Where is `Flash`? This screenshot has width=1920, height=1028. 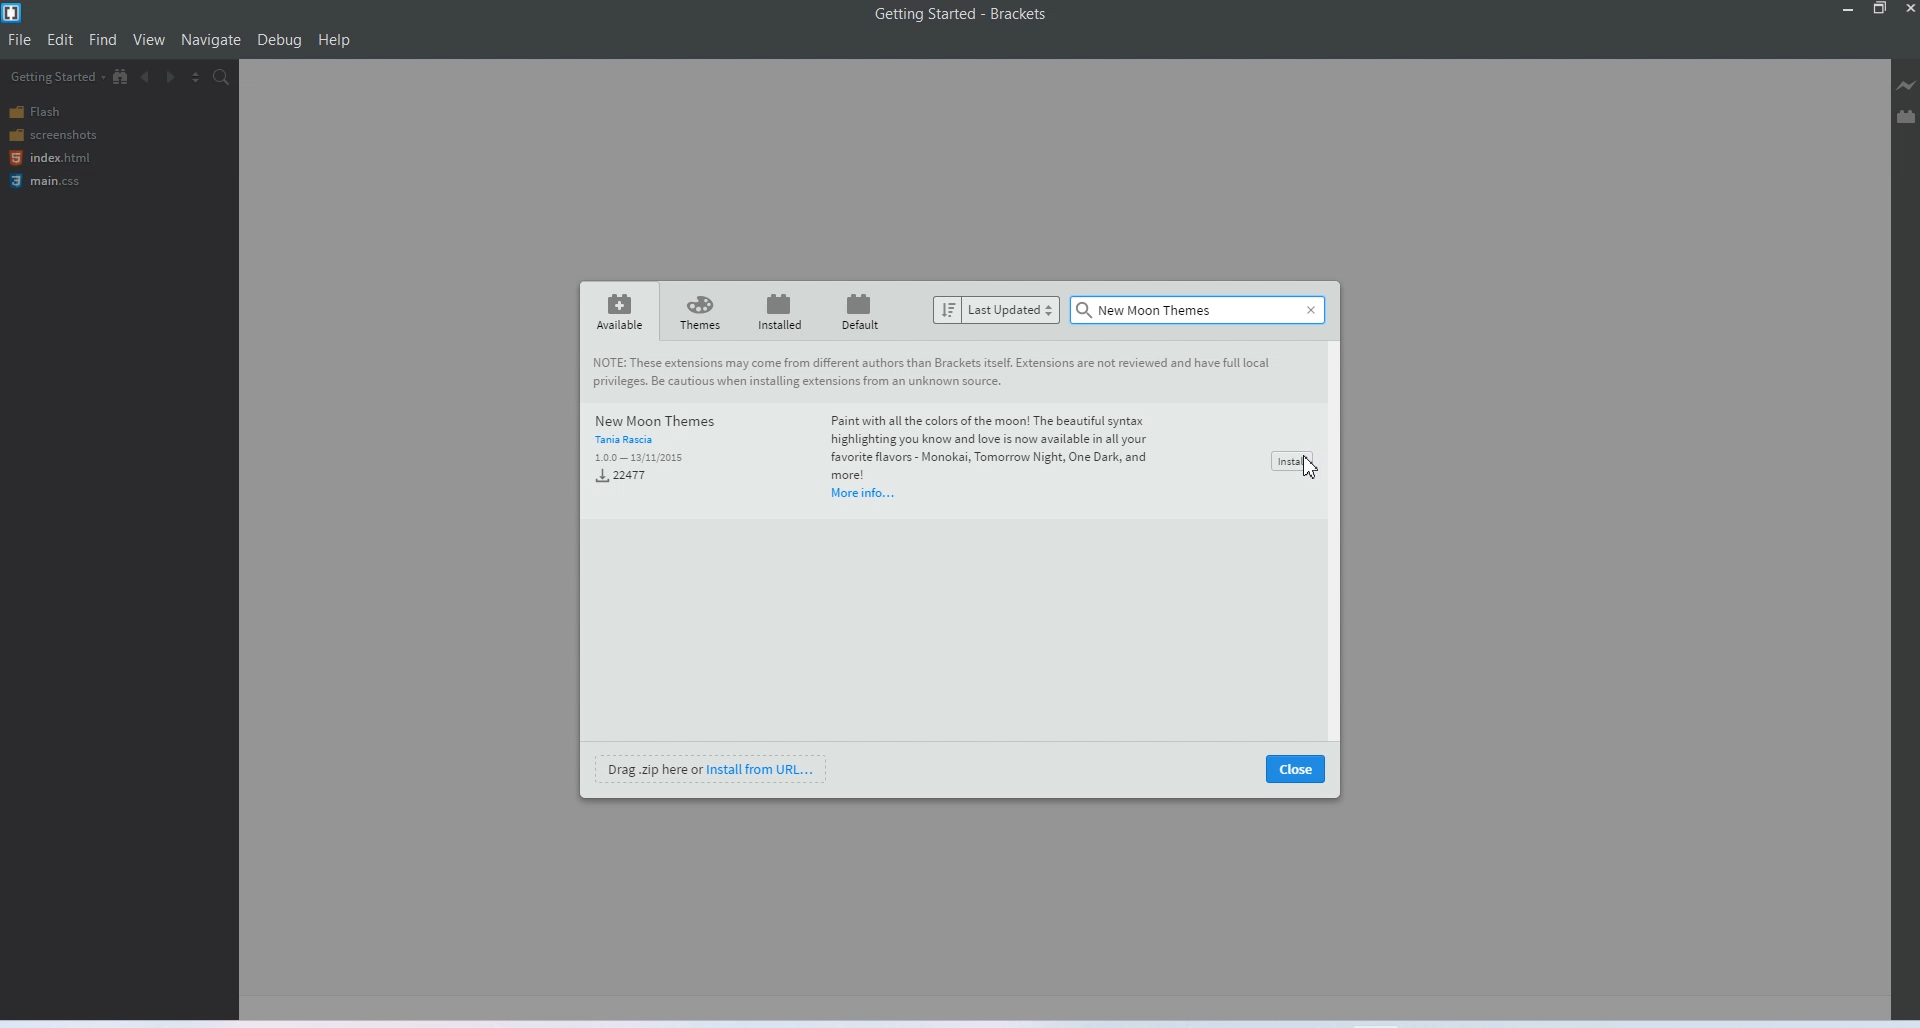
Flash is located at coordinates (50, 113).